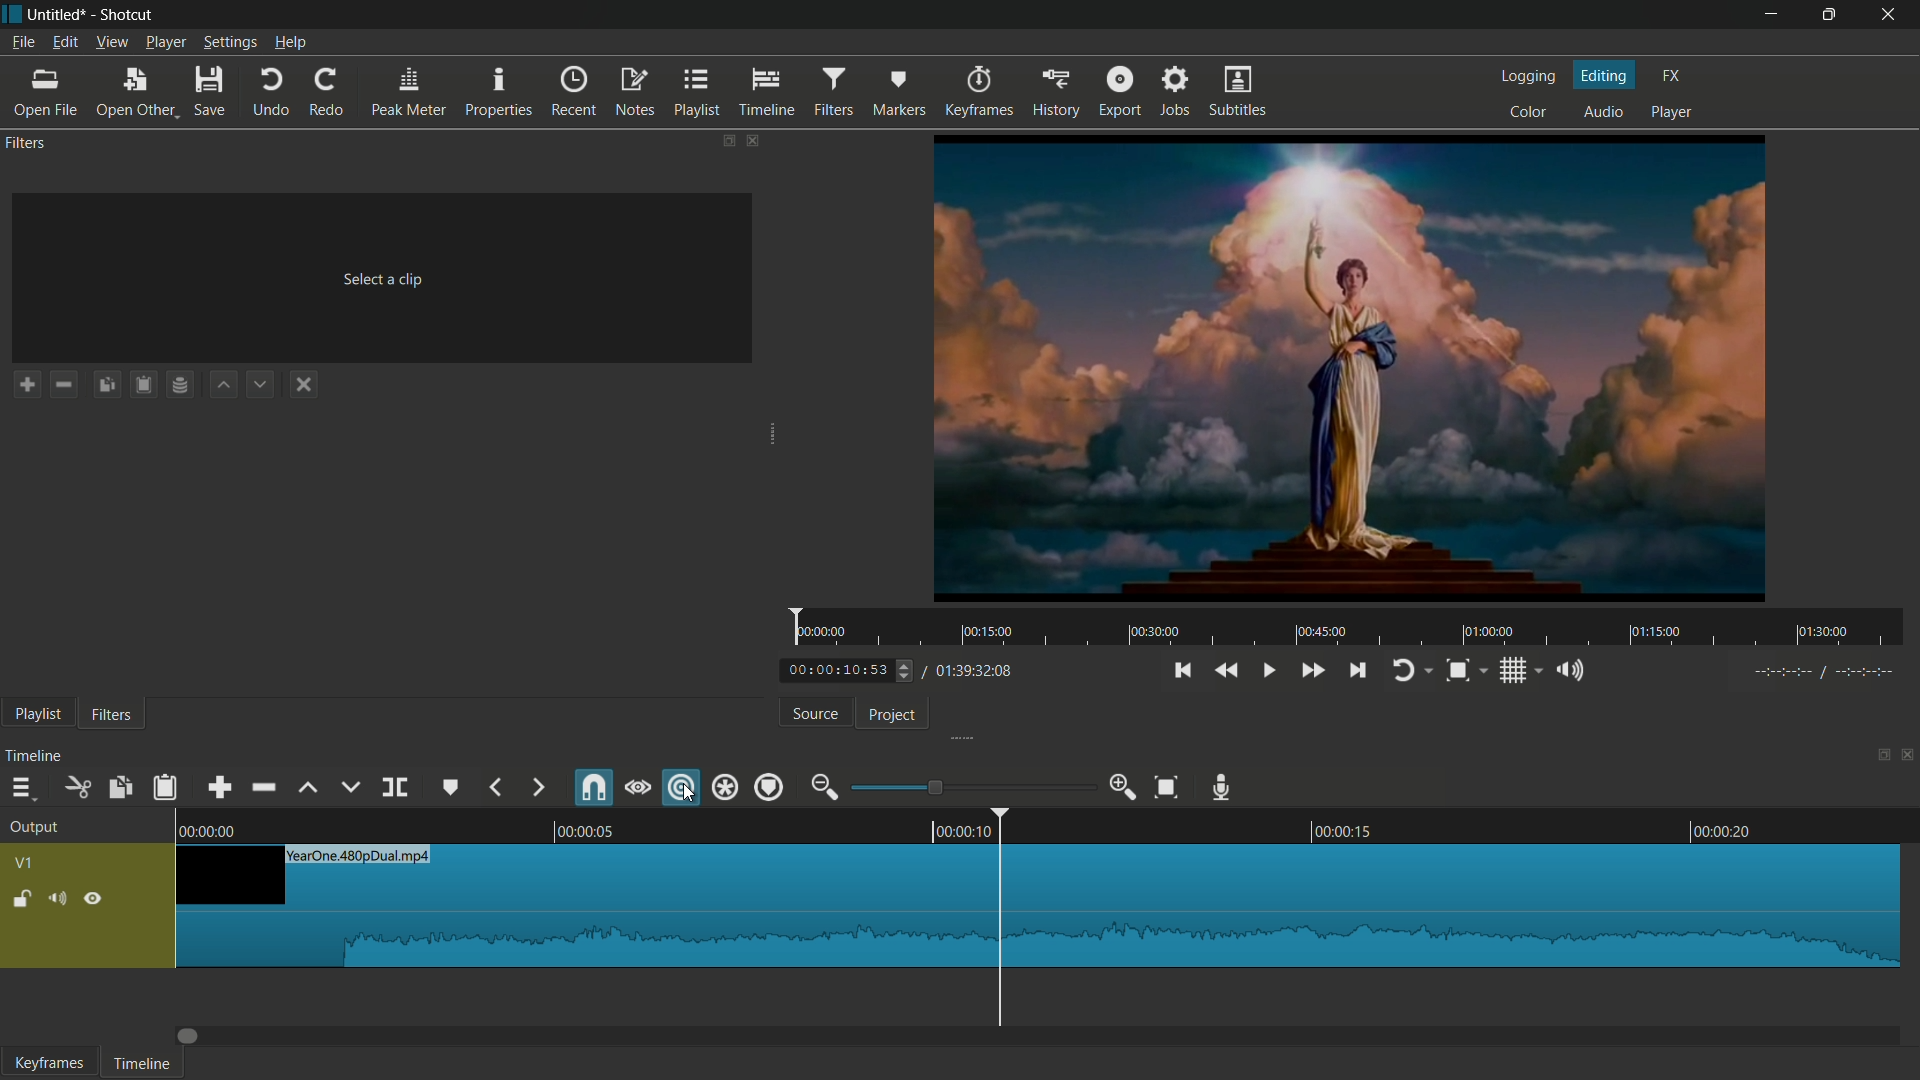 Image resolution: width=1920 pixels, height=1080 pixels. Describe the element at coordinates (1877, 755) in the screenshot. I see `change layout` at that location.